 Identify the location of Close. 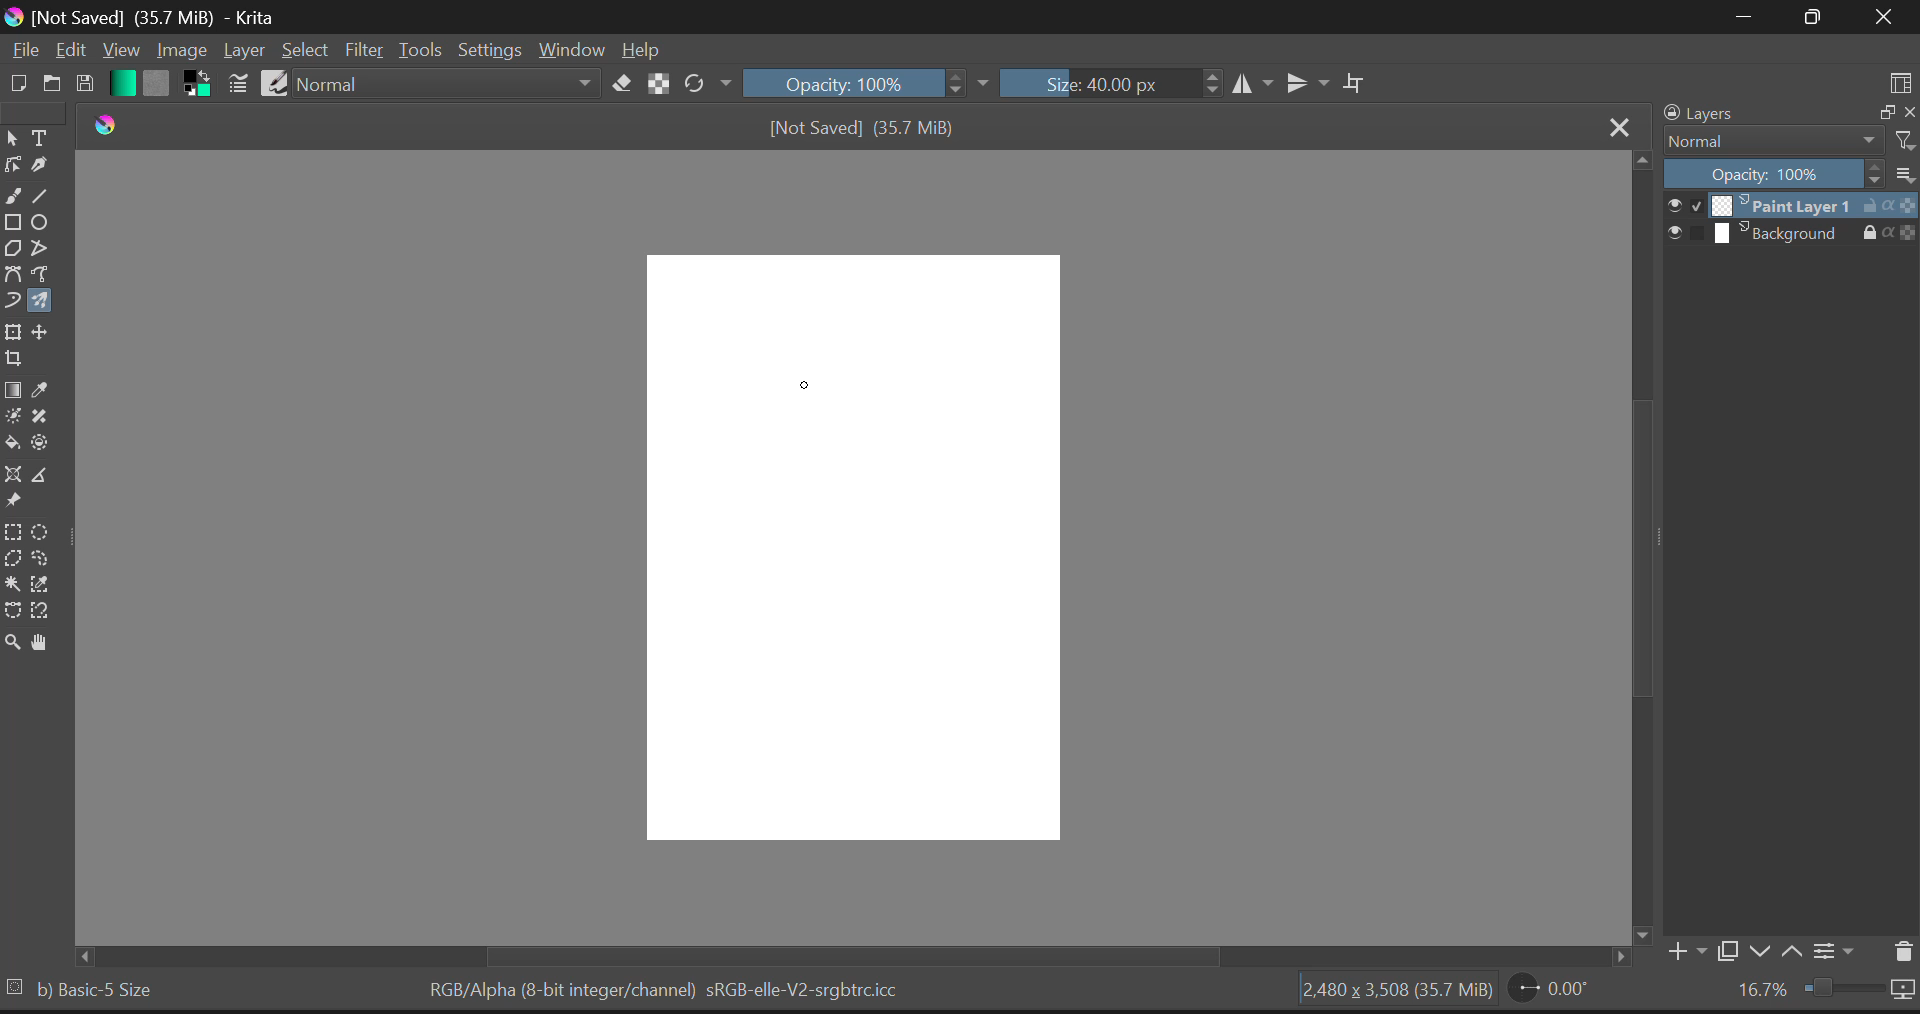
(1620, 127).